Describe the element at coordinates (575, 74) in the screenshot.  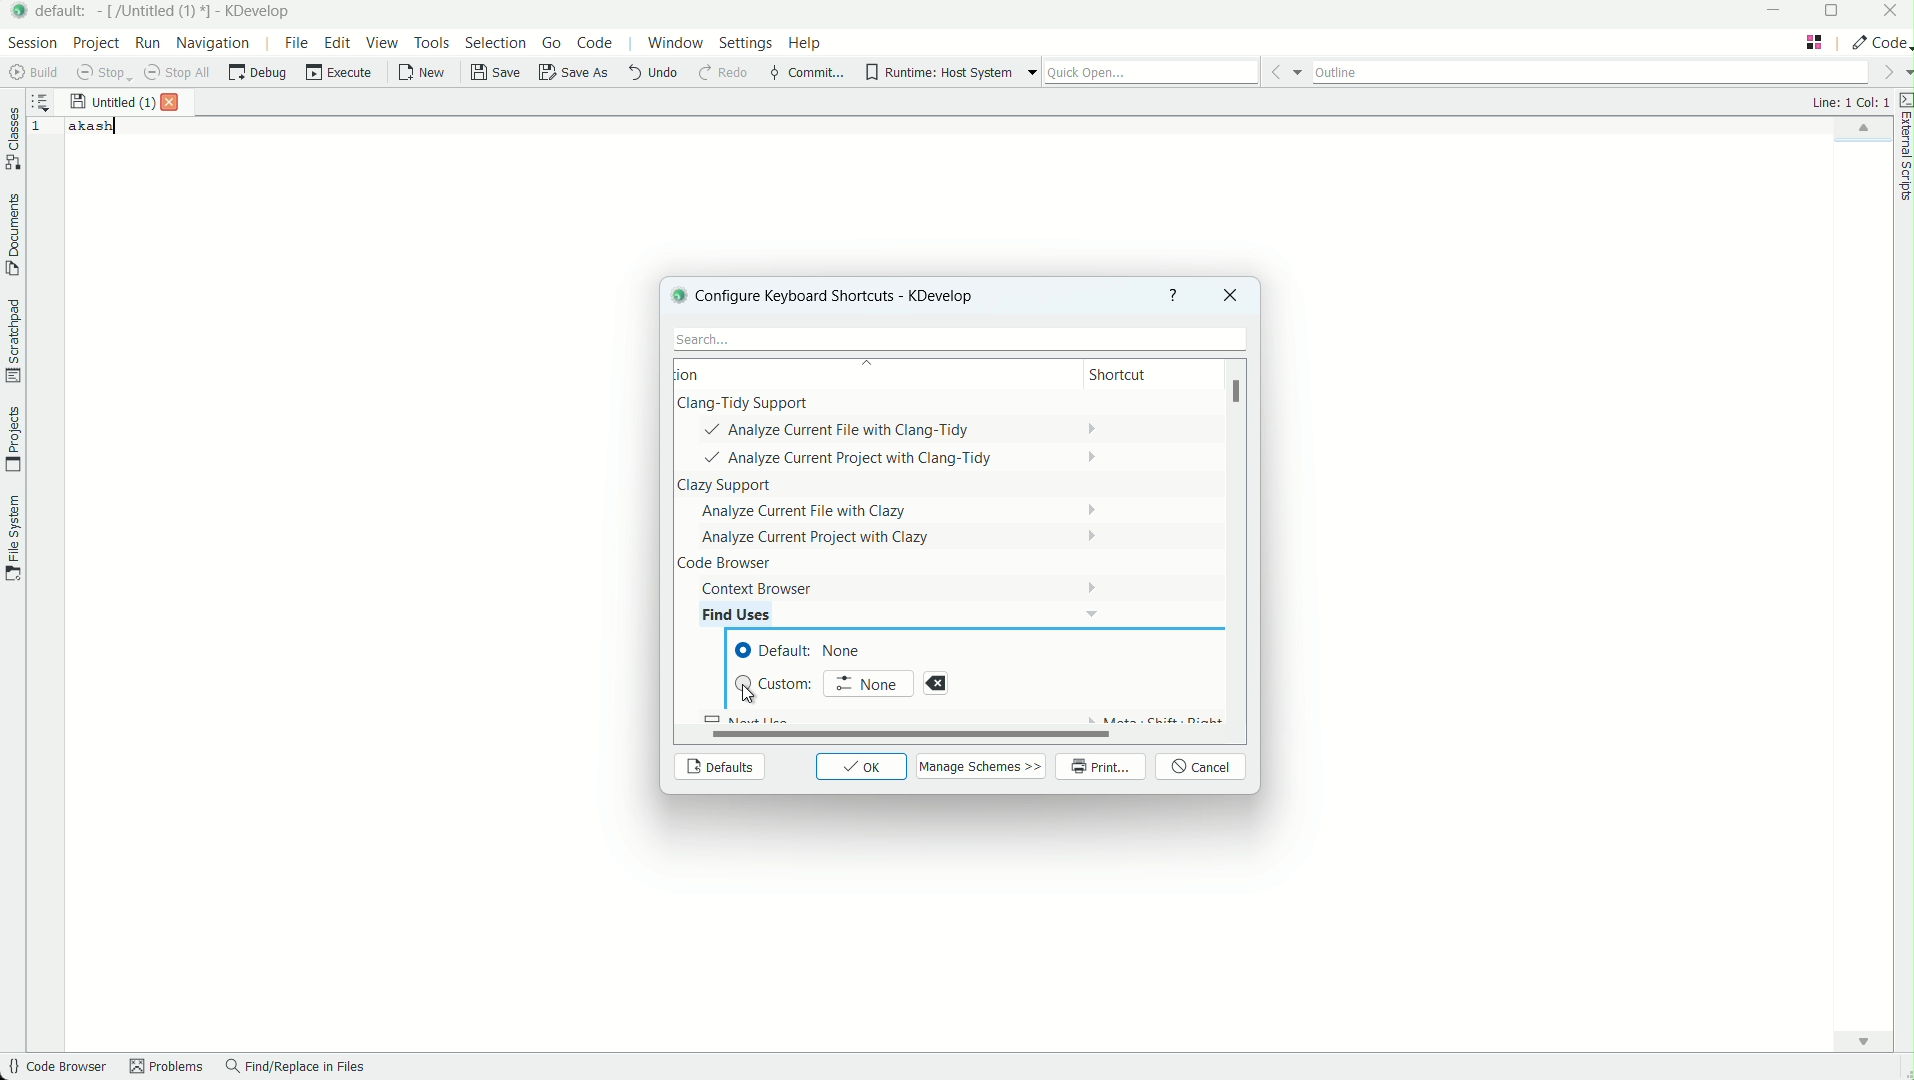
I see `save as` at that location.